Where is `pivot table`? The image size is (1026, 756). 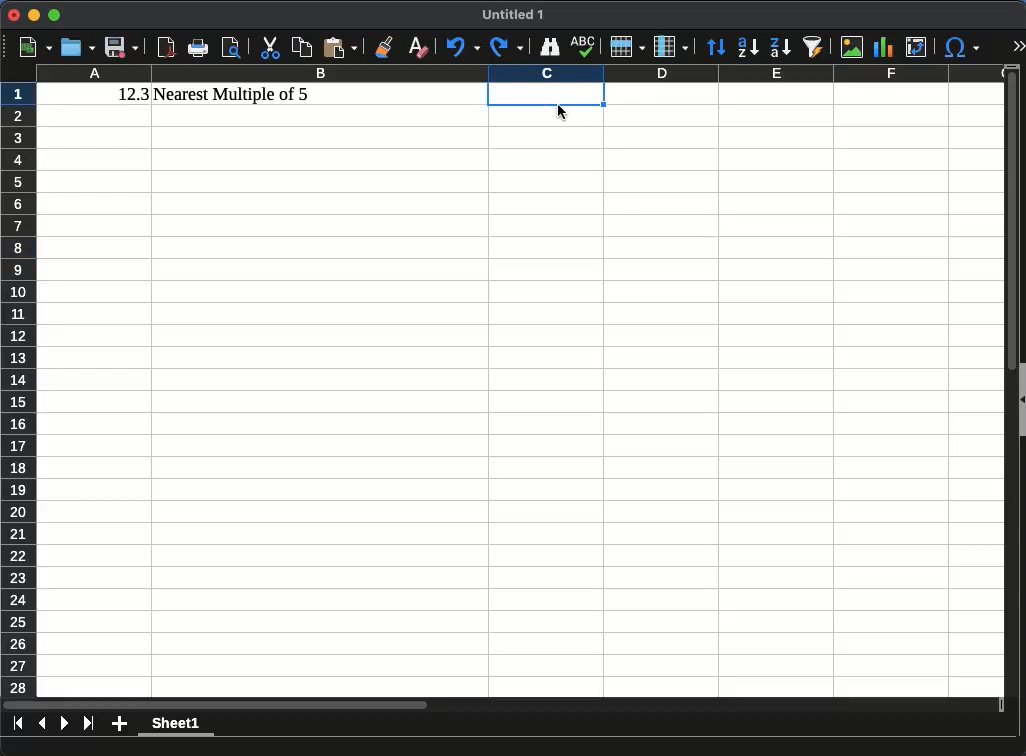 pivot table is located at coordinates (917, 48).